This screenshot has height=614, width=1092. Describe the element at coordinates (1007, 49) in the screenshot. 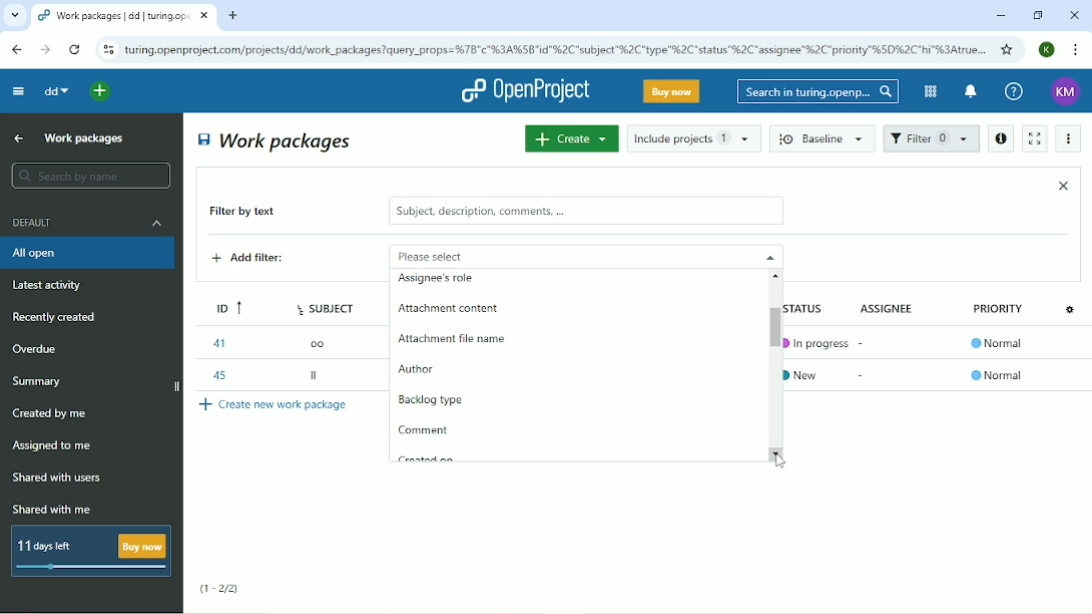

I see `Bookmark this tab` at that location.